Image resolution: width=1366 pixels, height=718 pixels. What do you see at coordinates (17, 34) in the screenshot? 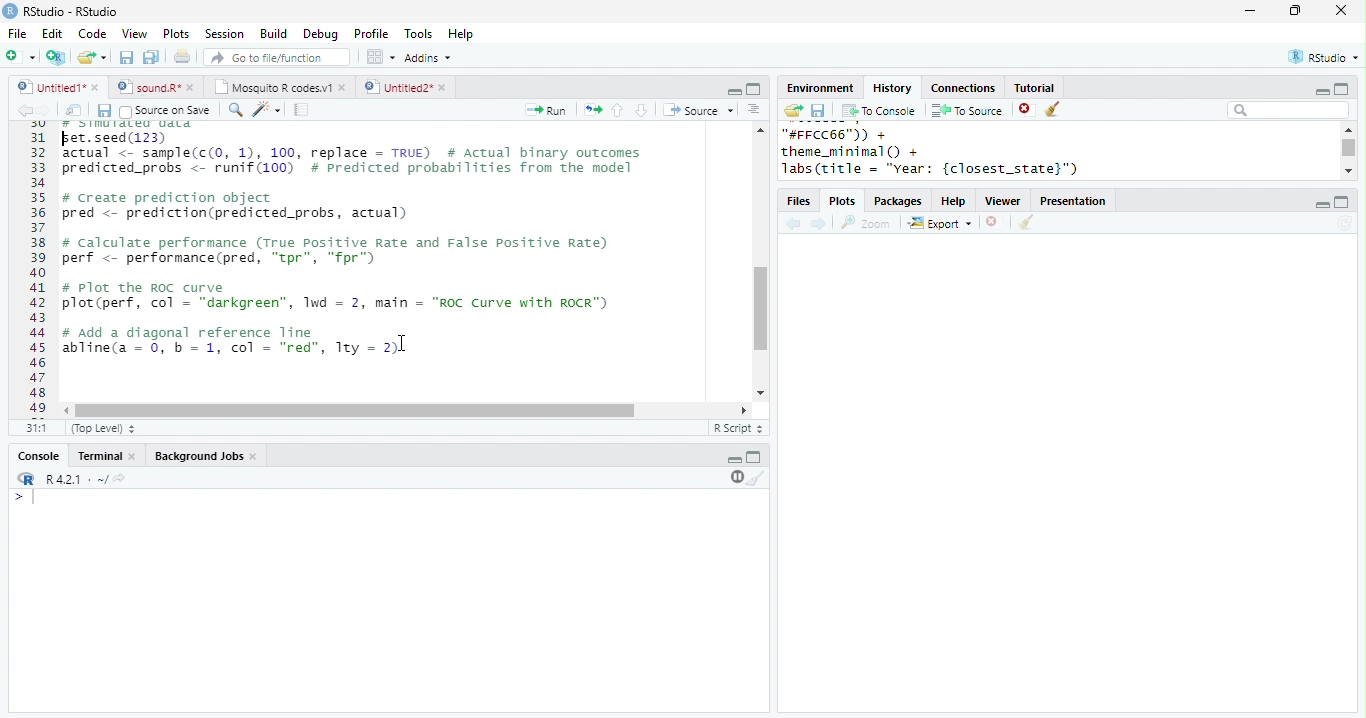
I see `File` at bounding box center [17, 34].